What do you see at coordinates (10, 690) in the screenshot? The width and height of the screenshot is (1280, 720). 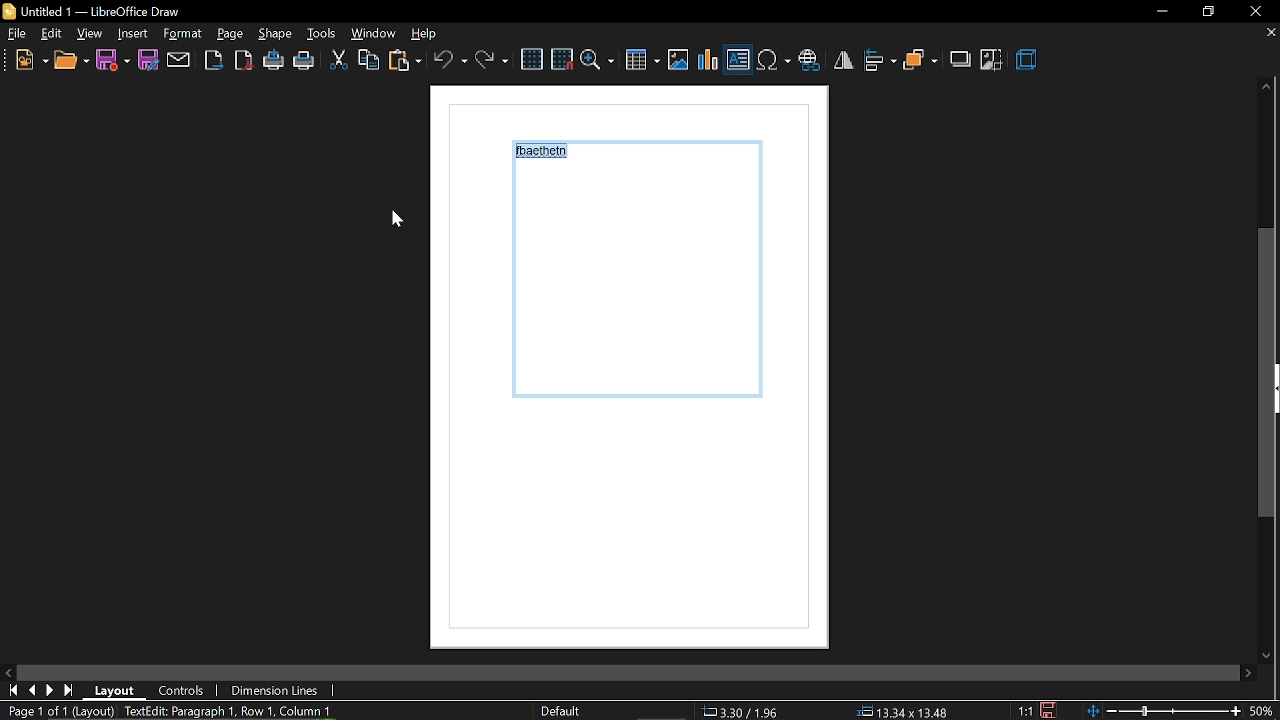 I see `go to first page` at bounding box center [10, 690].